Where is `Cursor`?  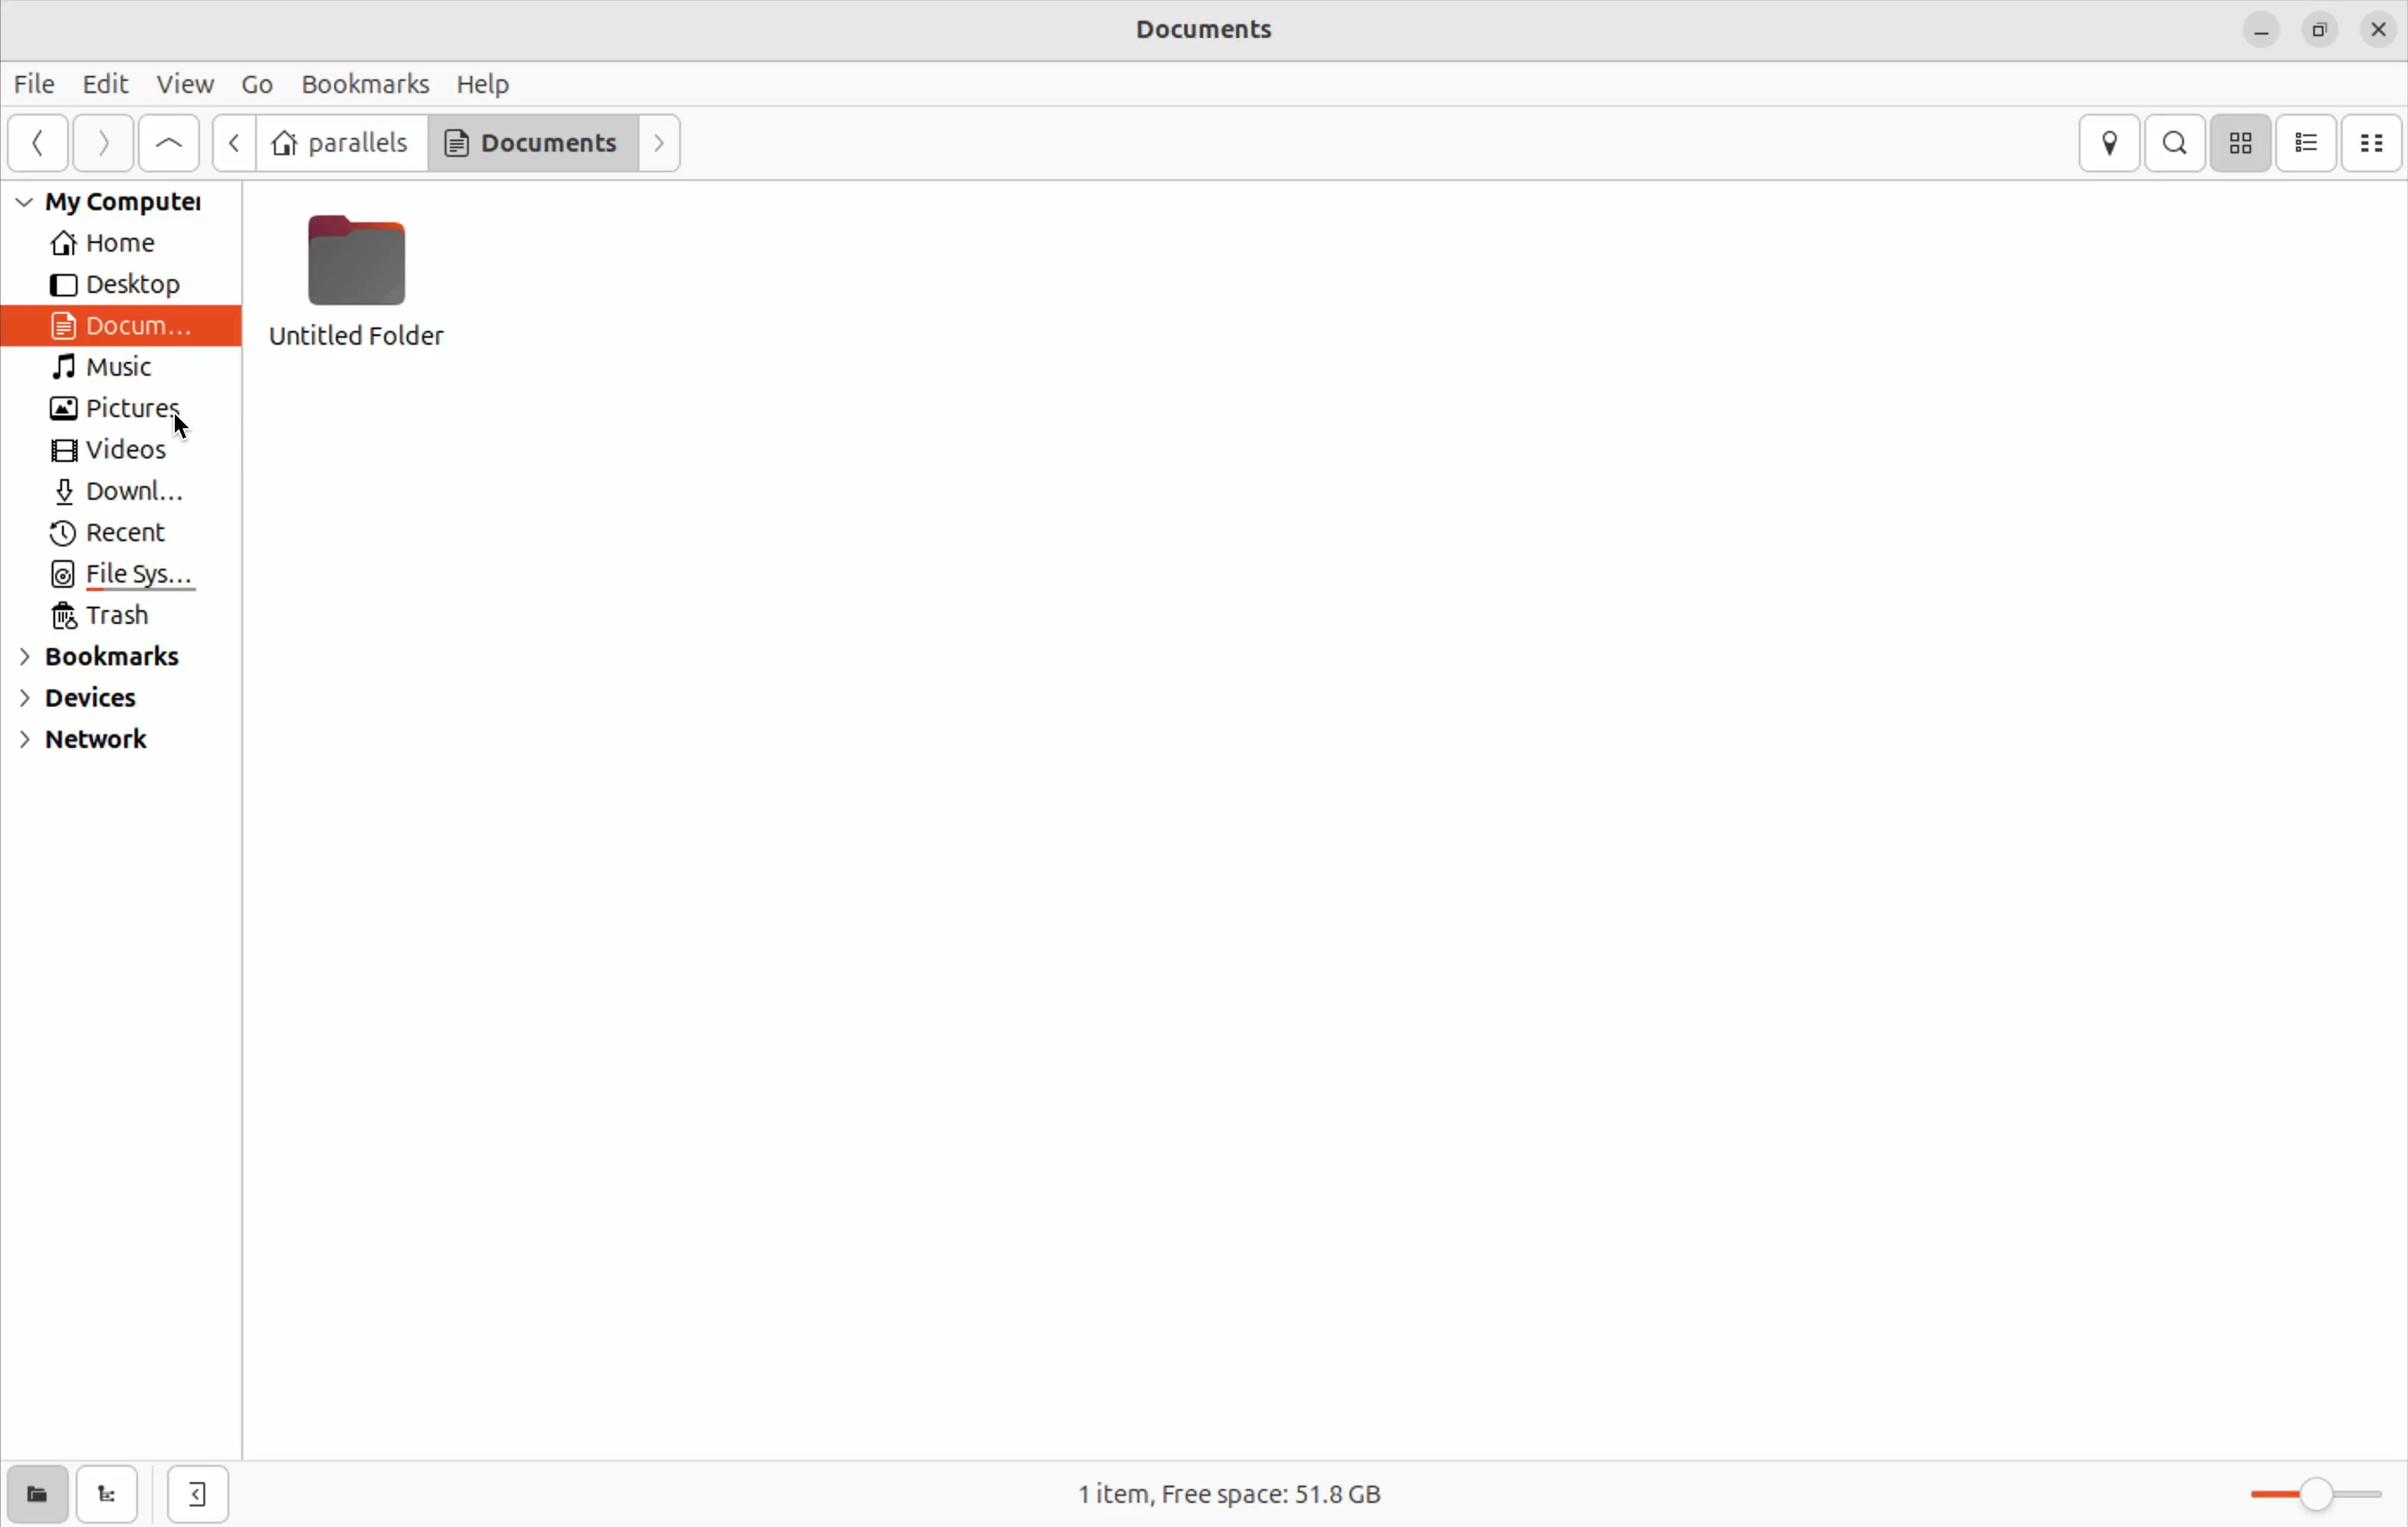
Cursor is located at coordinates (175, 437).